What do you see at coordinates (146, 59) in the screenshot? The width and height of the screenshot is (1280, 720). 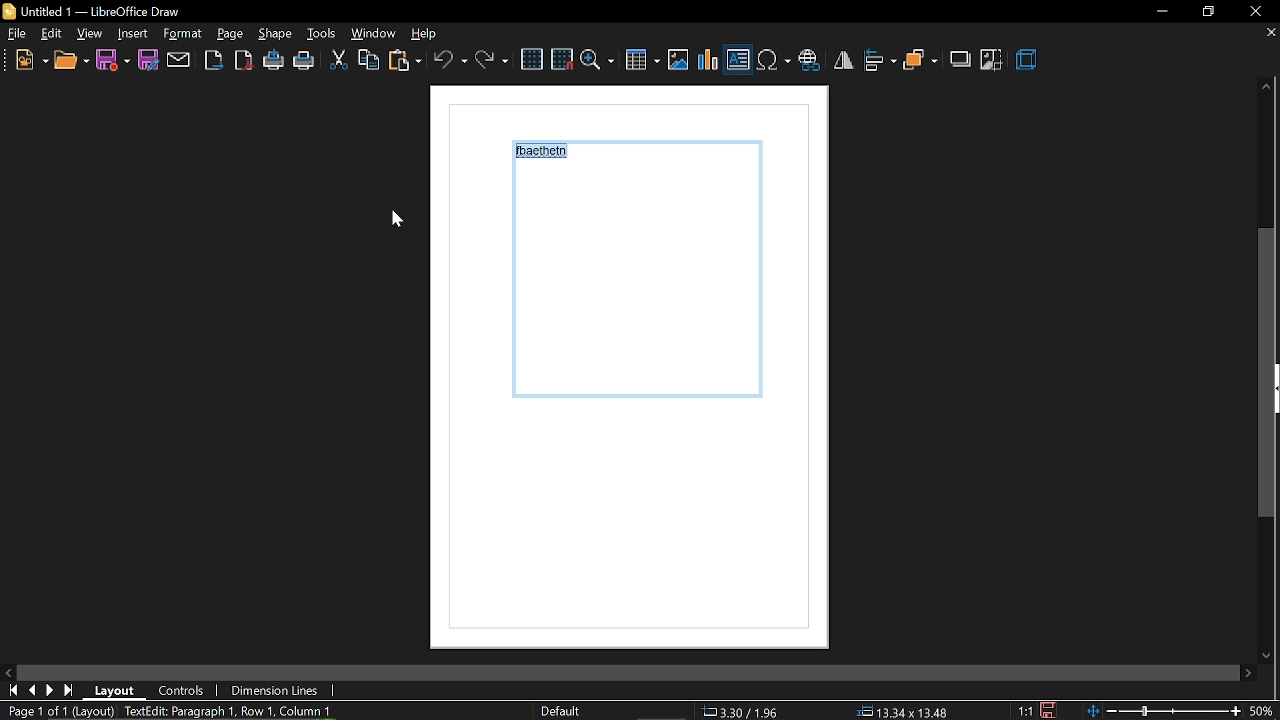 I see `save as` at bounding box center [146, 59].